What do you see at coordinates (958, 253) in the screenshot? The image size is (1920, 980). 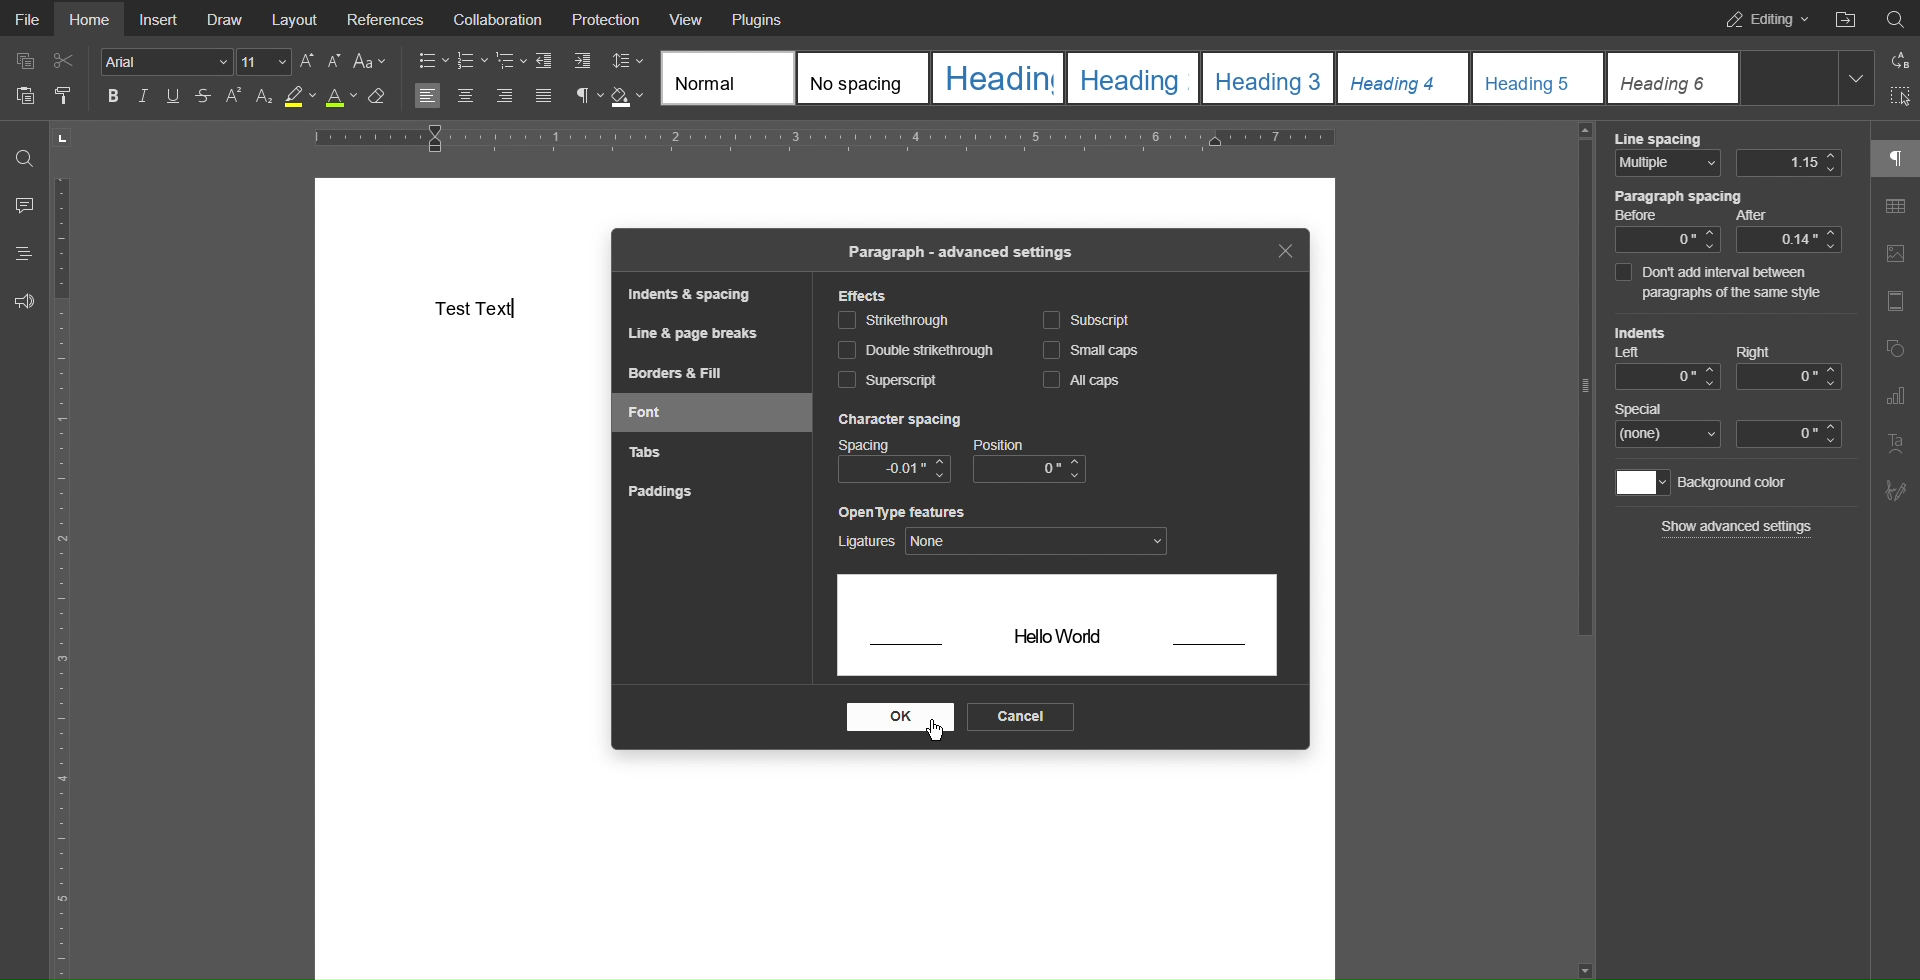 I see `Paragraph - advanced settings` at bounding box center [958, 253].